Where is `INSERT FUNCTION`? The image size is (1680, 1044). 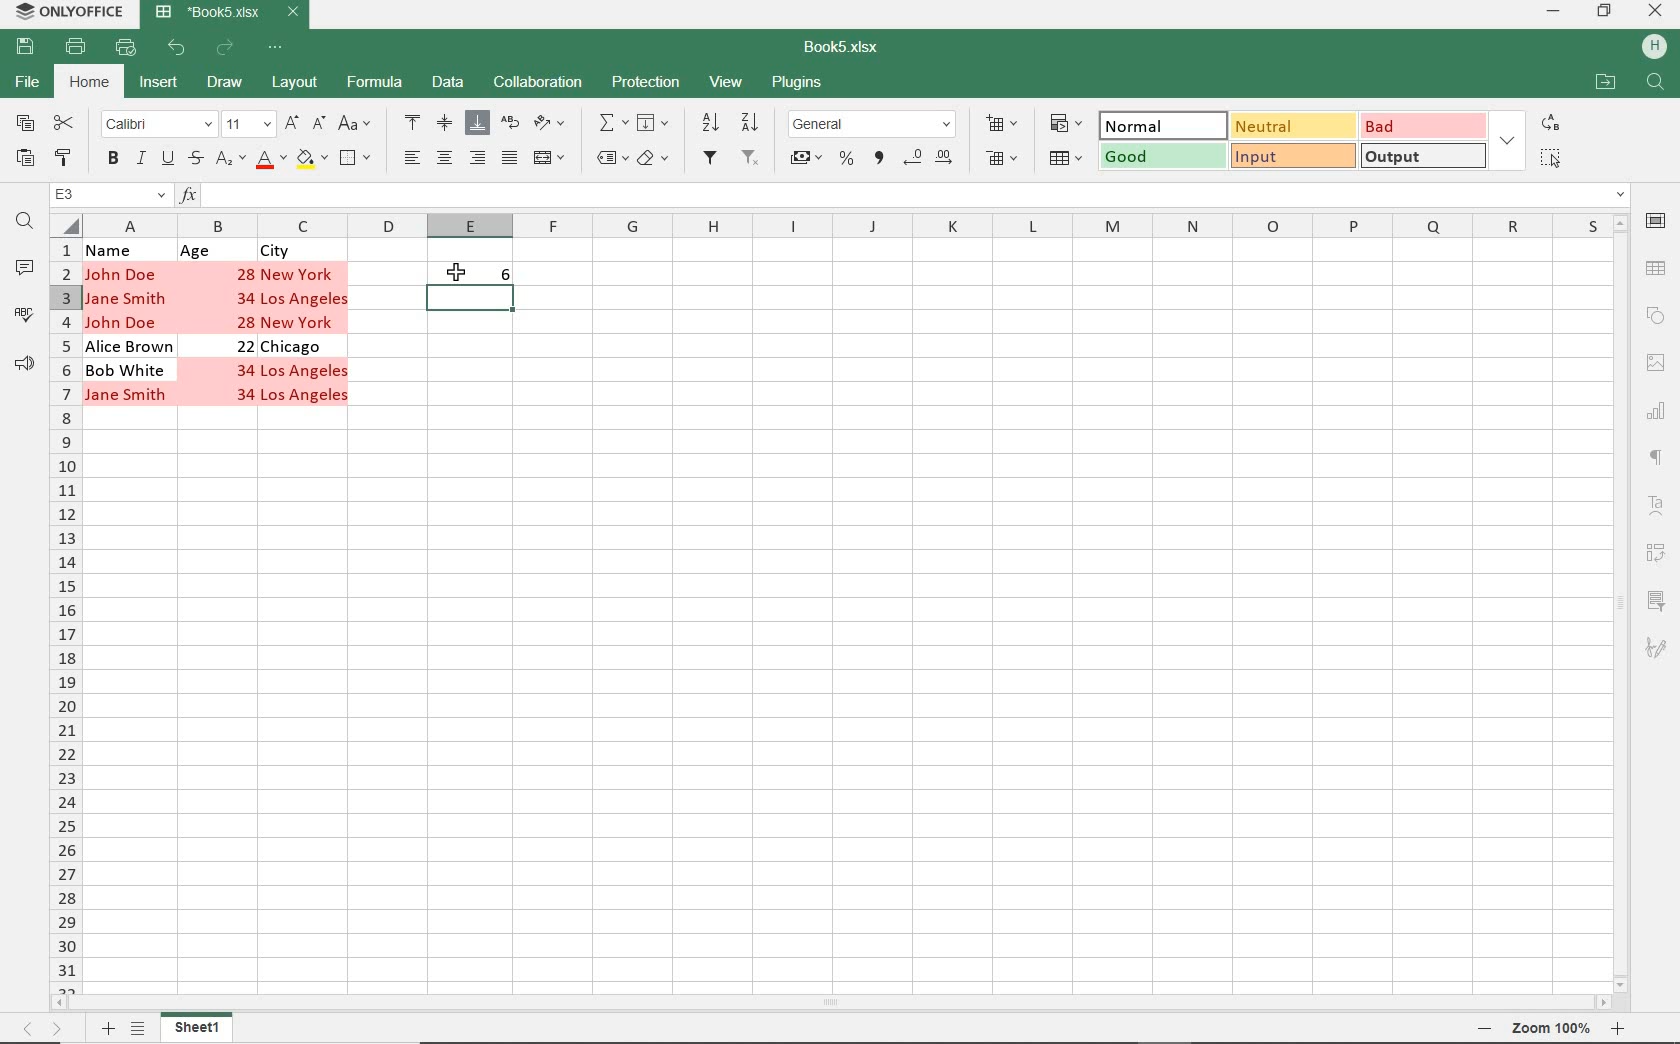 INSERT FUNCTION is located at coordinates (611, 121).